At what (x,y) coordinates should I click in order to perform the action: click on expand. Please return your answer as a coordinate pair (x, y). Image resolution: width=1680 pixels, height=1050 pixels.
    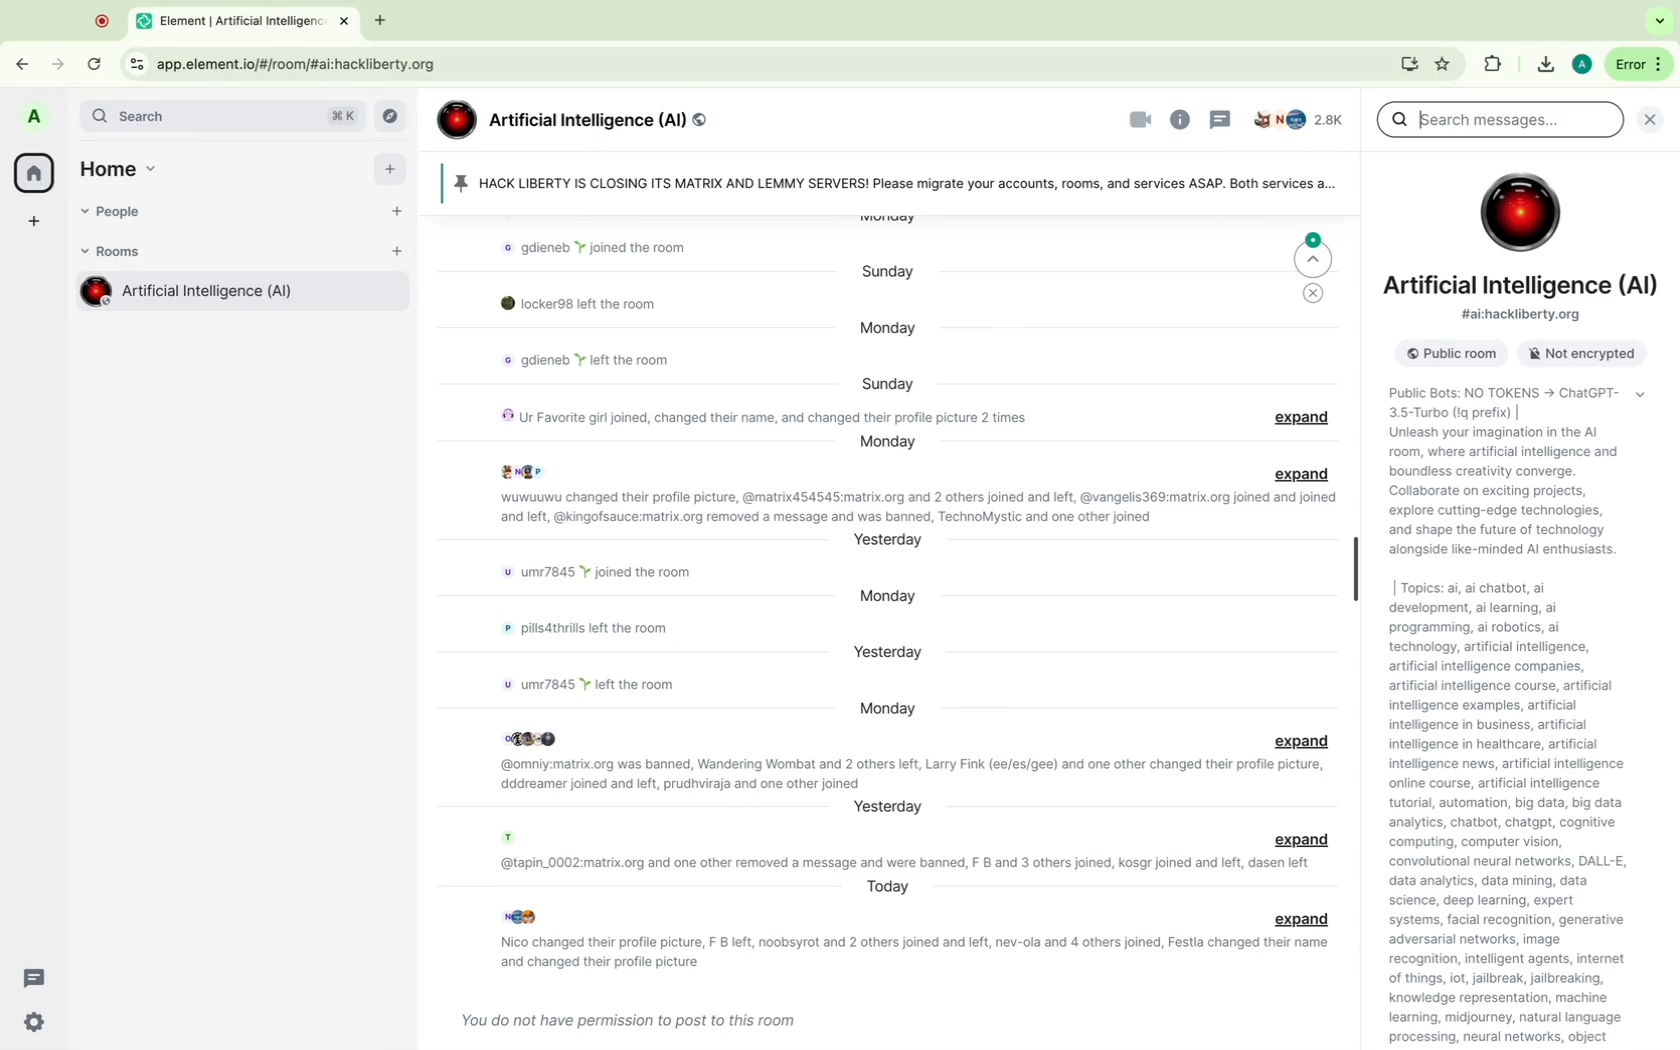
    Looking at the image, I should click on (1299, 740).